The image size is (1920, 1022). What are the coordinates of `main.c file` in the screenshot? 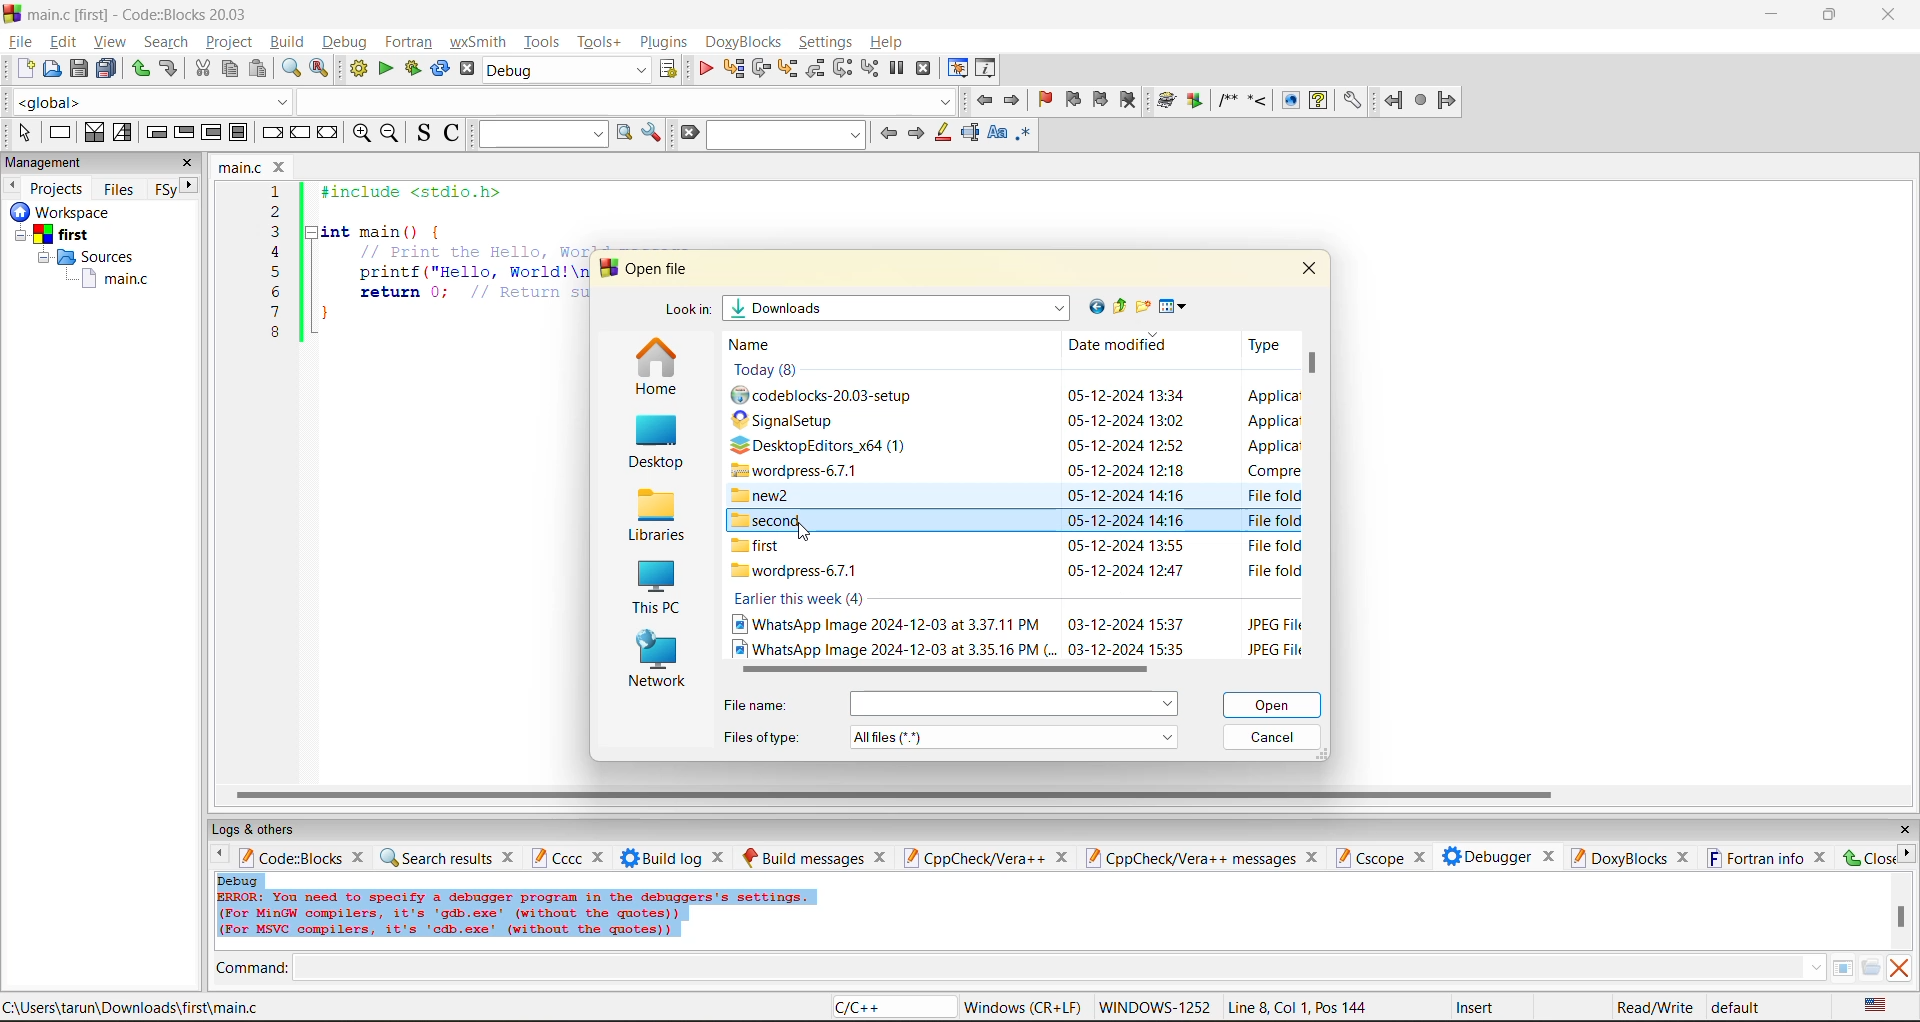 It's located at (116, 280).